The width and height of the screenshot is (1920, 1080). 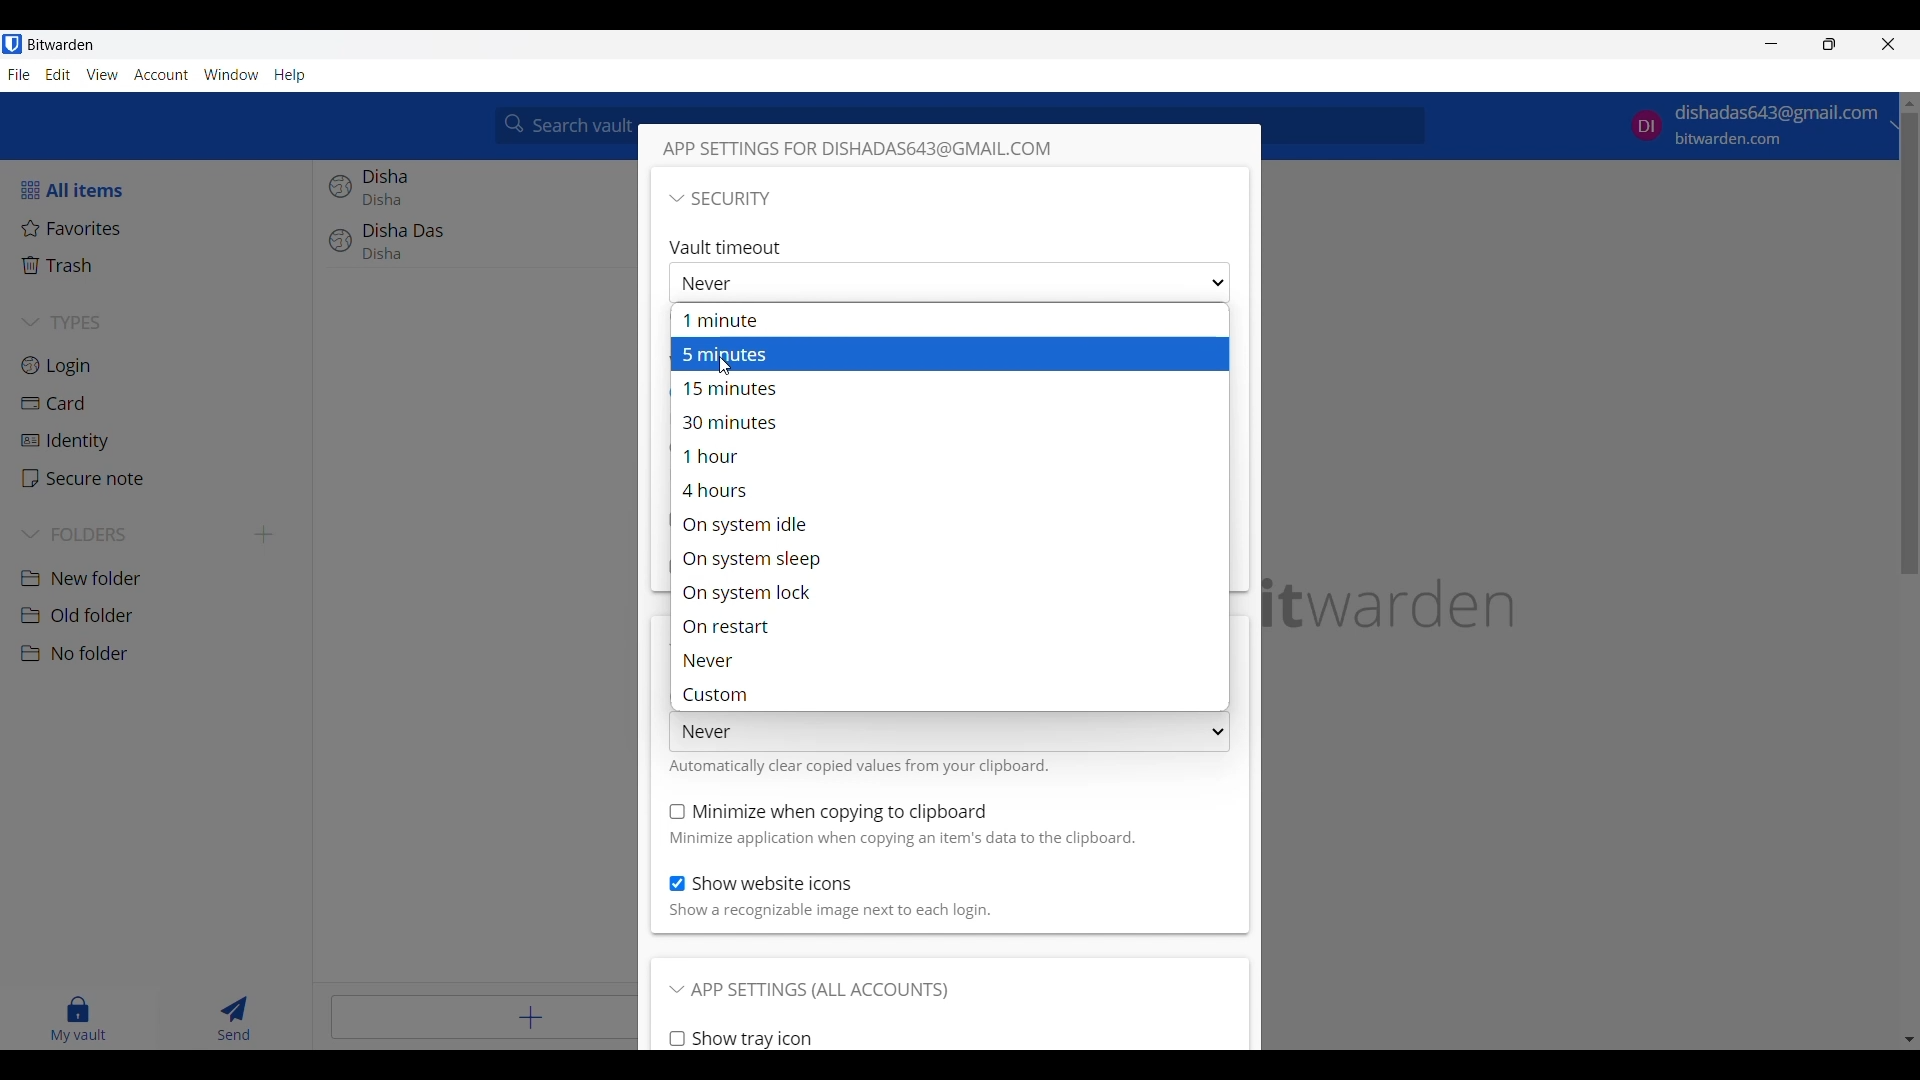 What do you see at coordinates (731, 361) in the screenshot?
I see `cursor` at bounding box center [731, 361].